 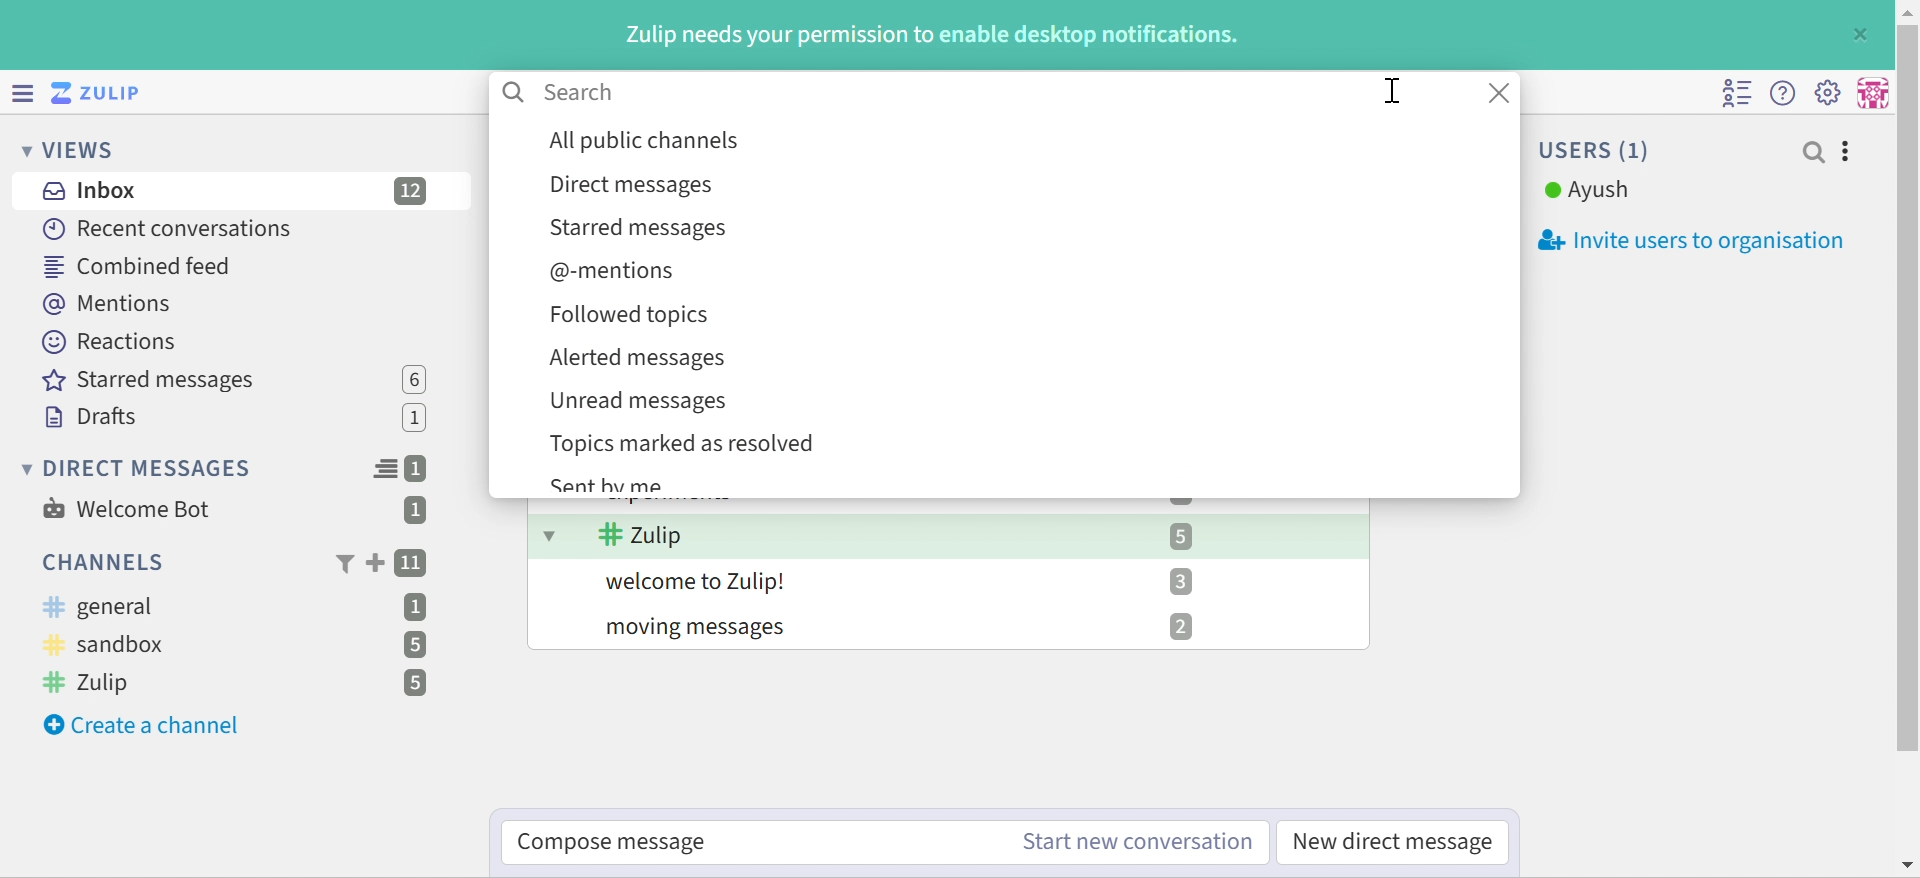 I want to click on Reactions, so click(x=115, y=342).